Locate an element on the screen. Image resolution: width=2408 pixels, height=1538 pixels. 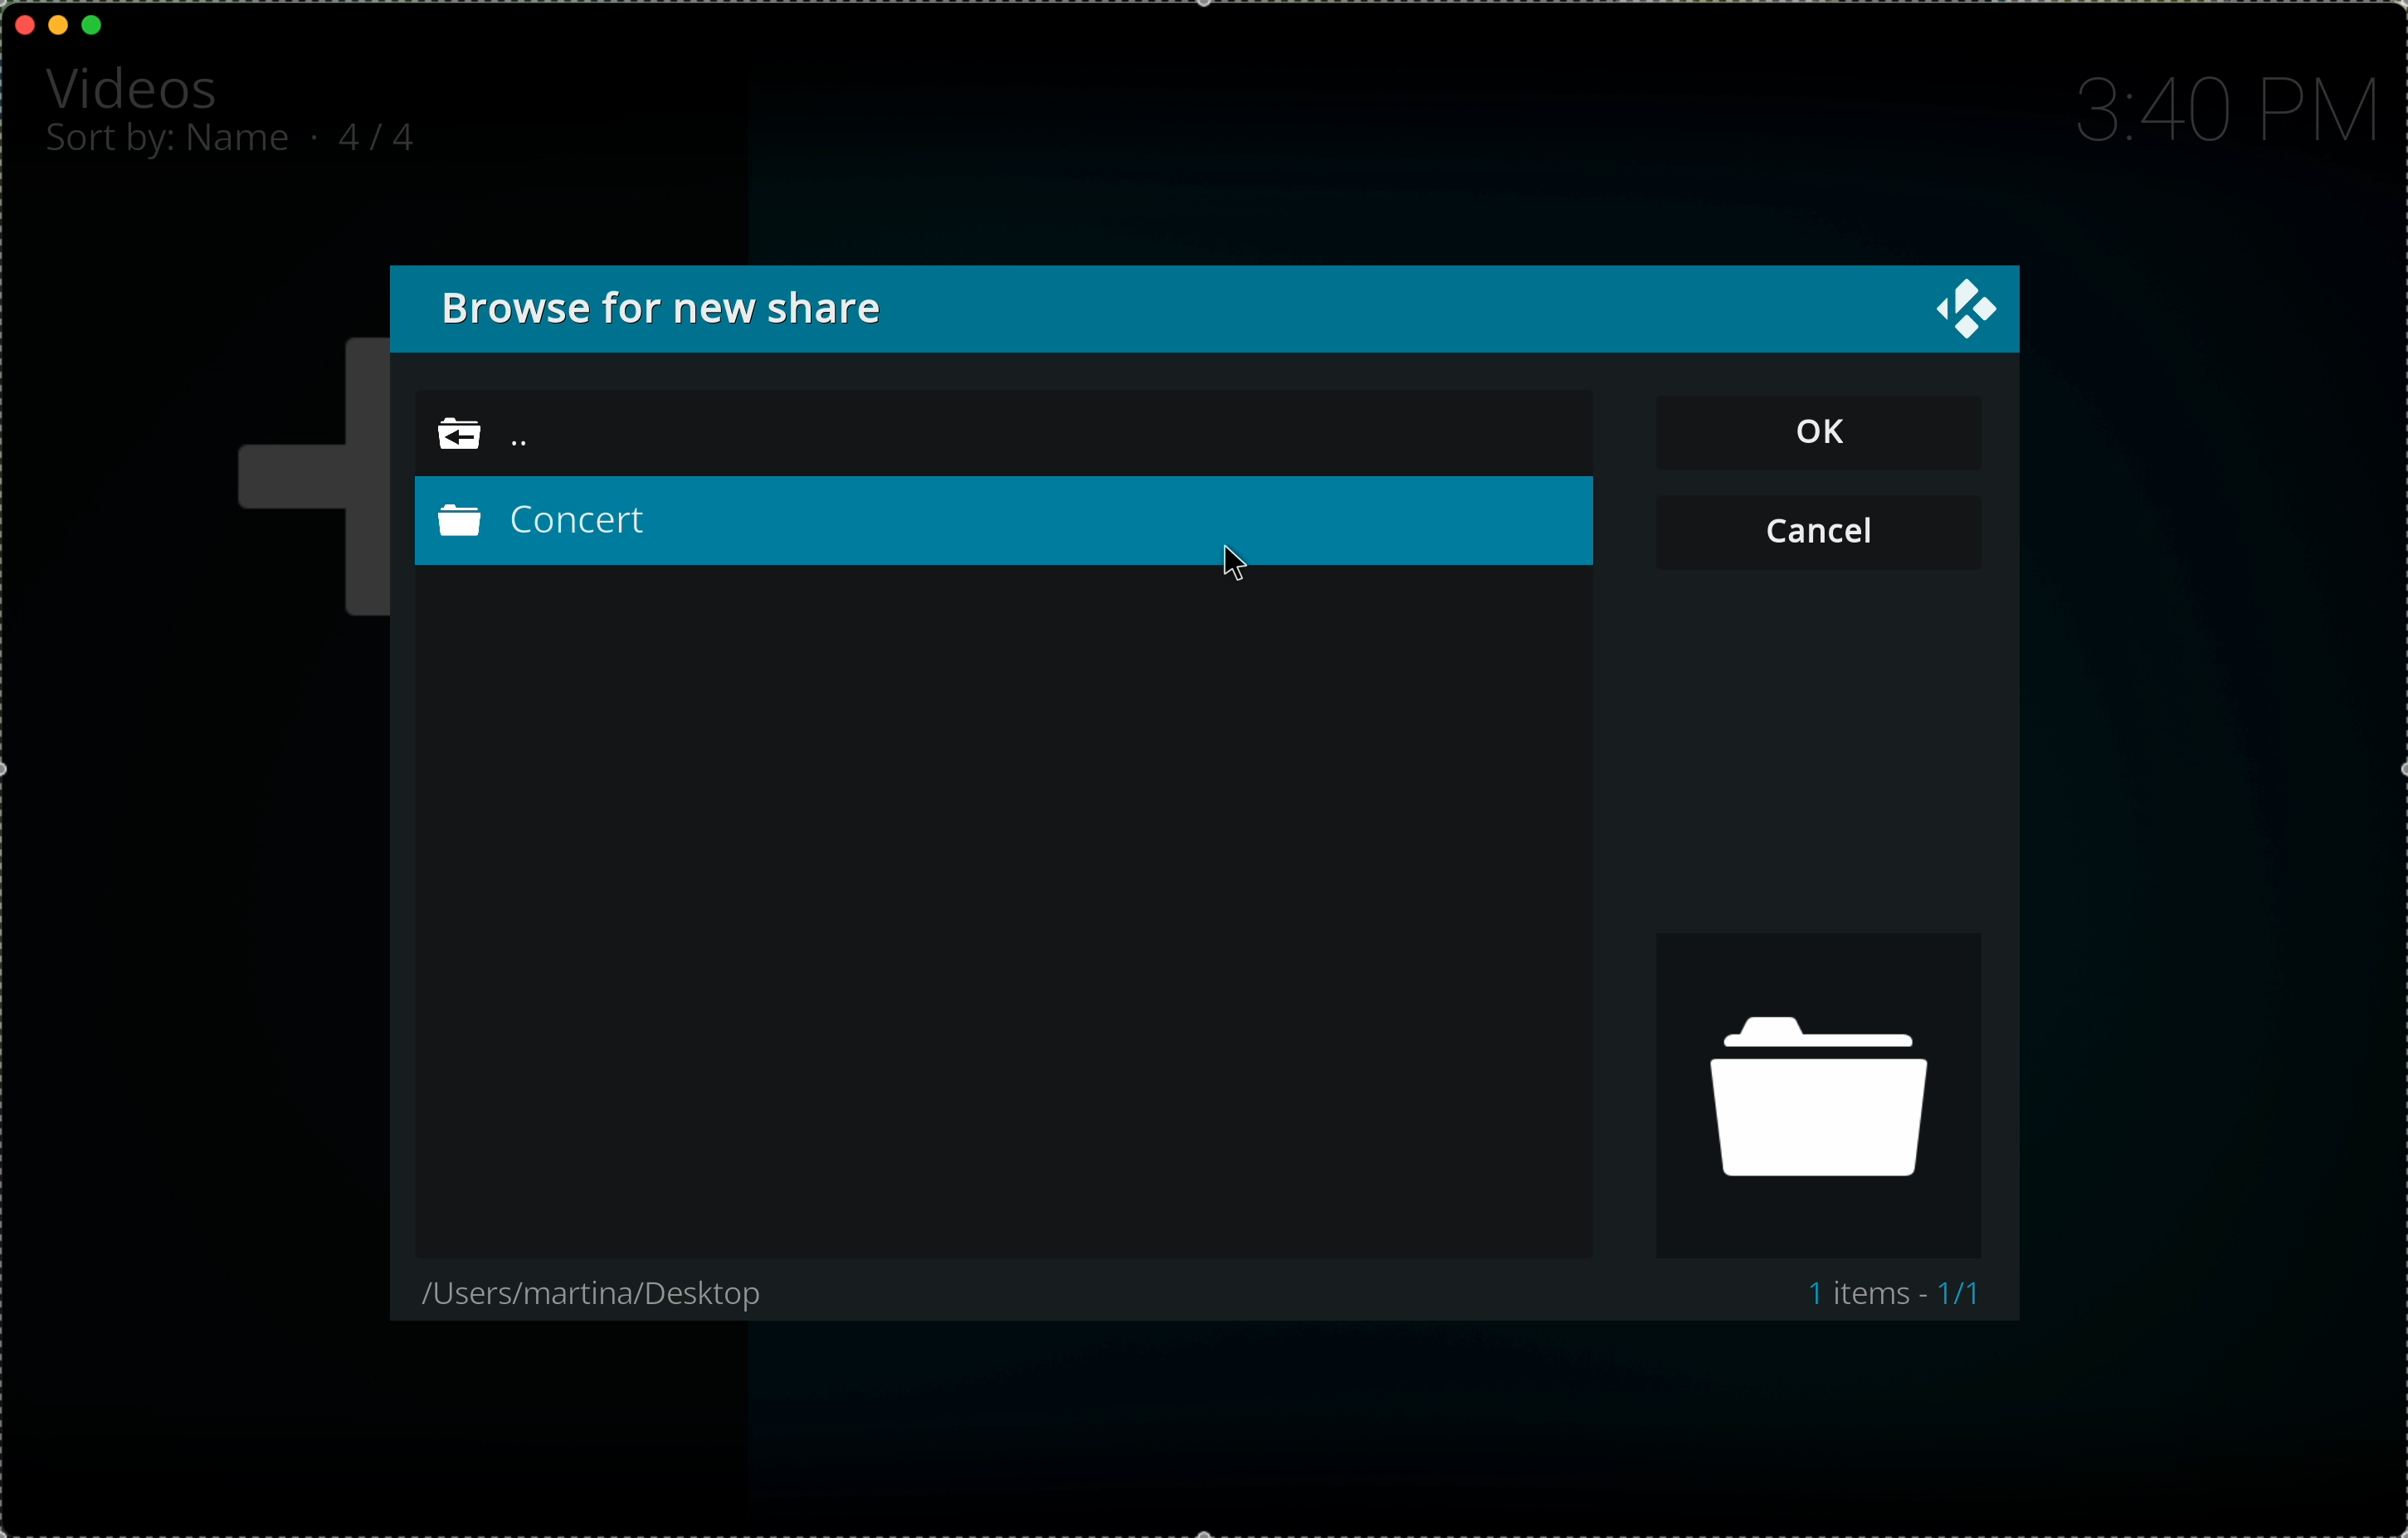
go back is located at coordinates (517, 437).